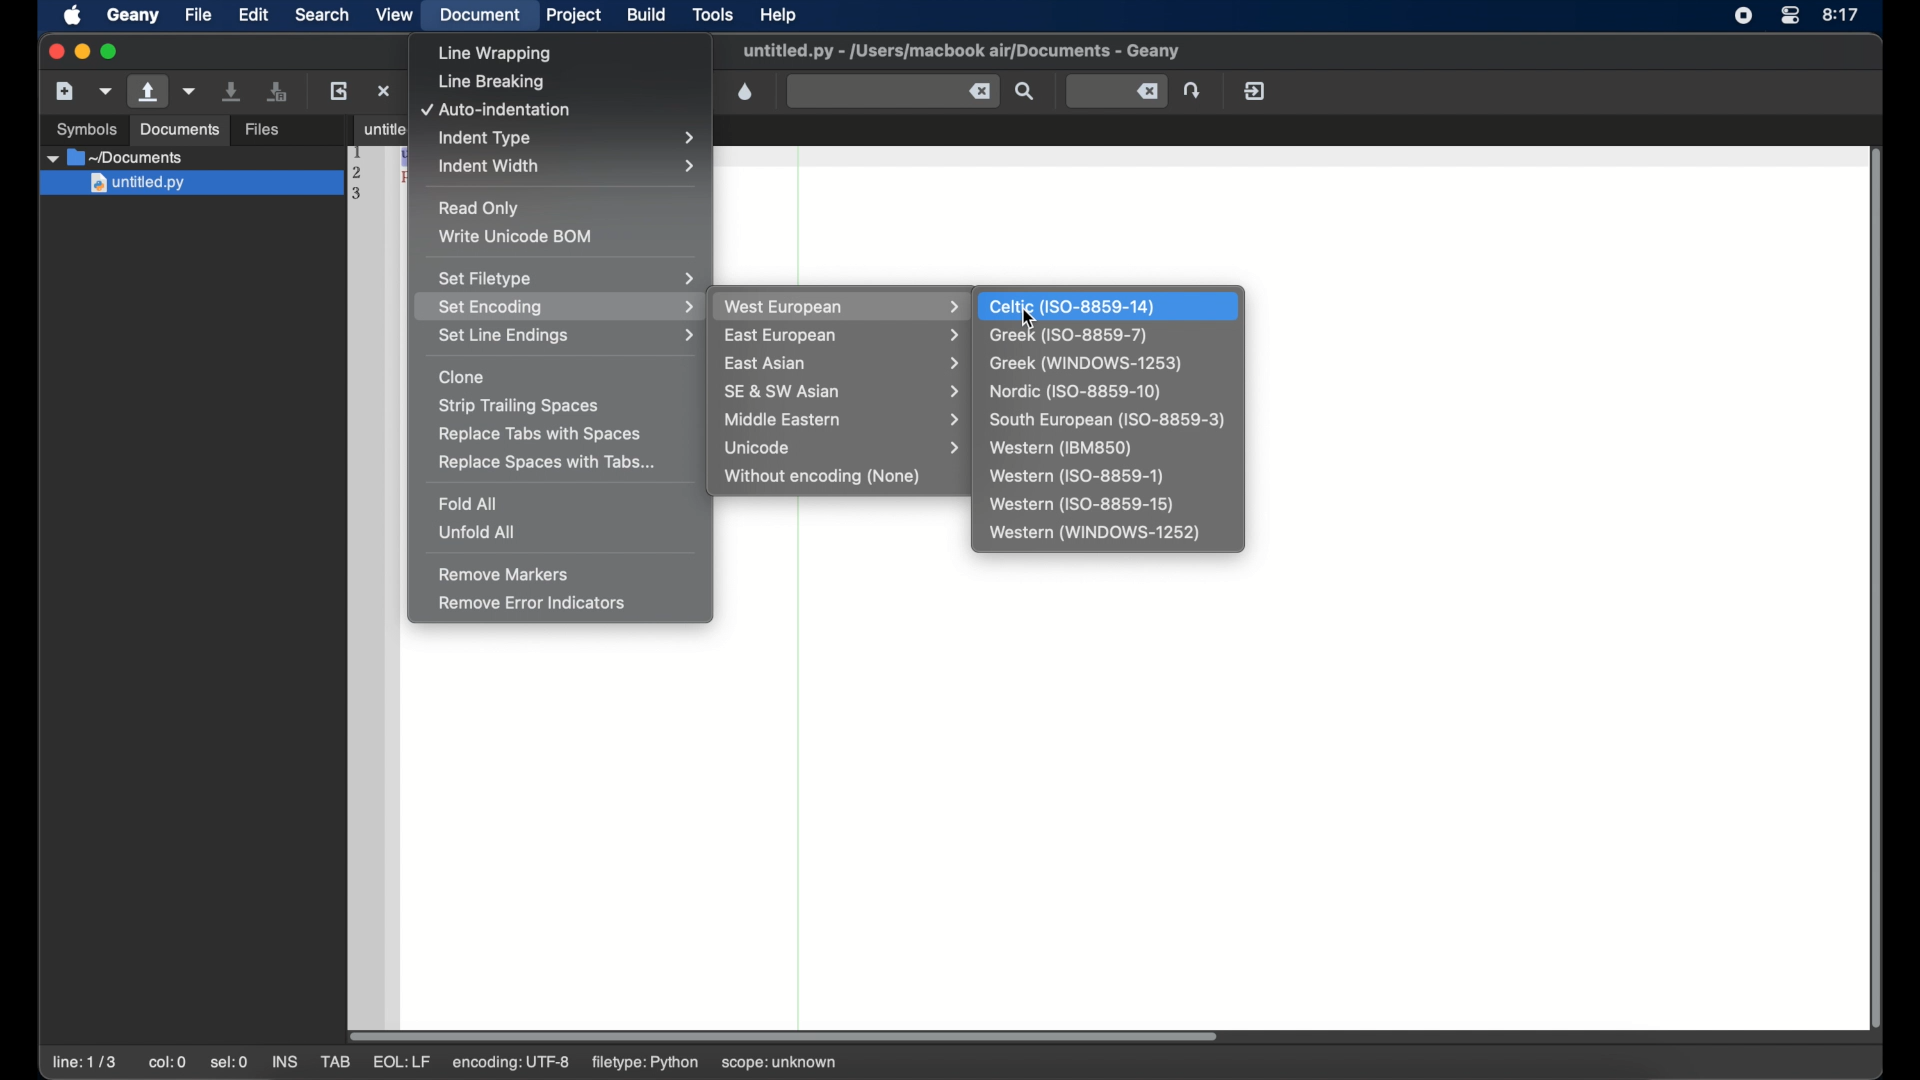 The image size is (1920, 1080). I want to click on unfold all, so click(475, 532).